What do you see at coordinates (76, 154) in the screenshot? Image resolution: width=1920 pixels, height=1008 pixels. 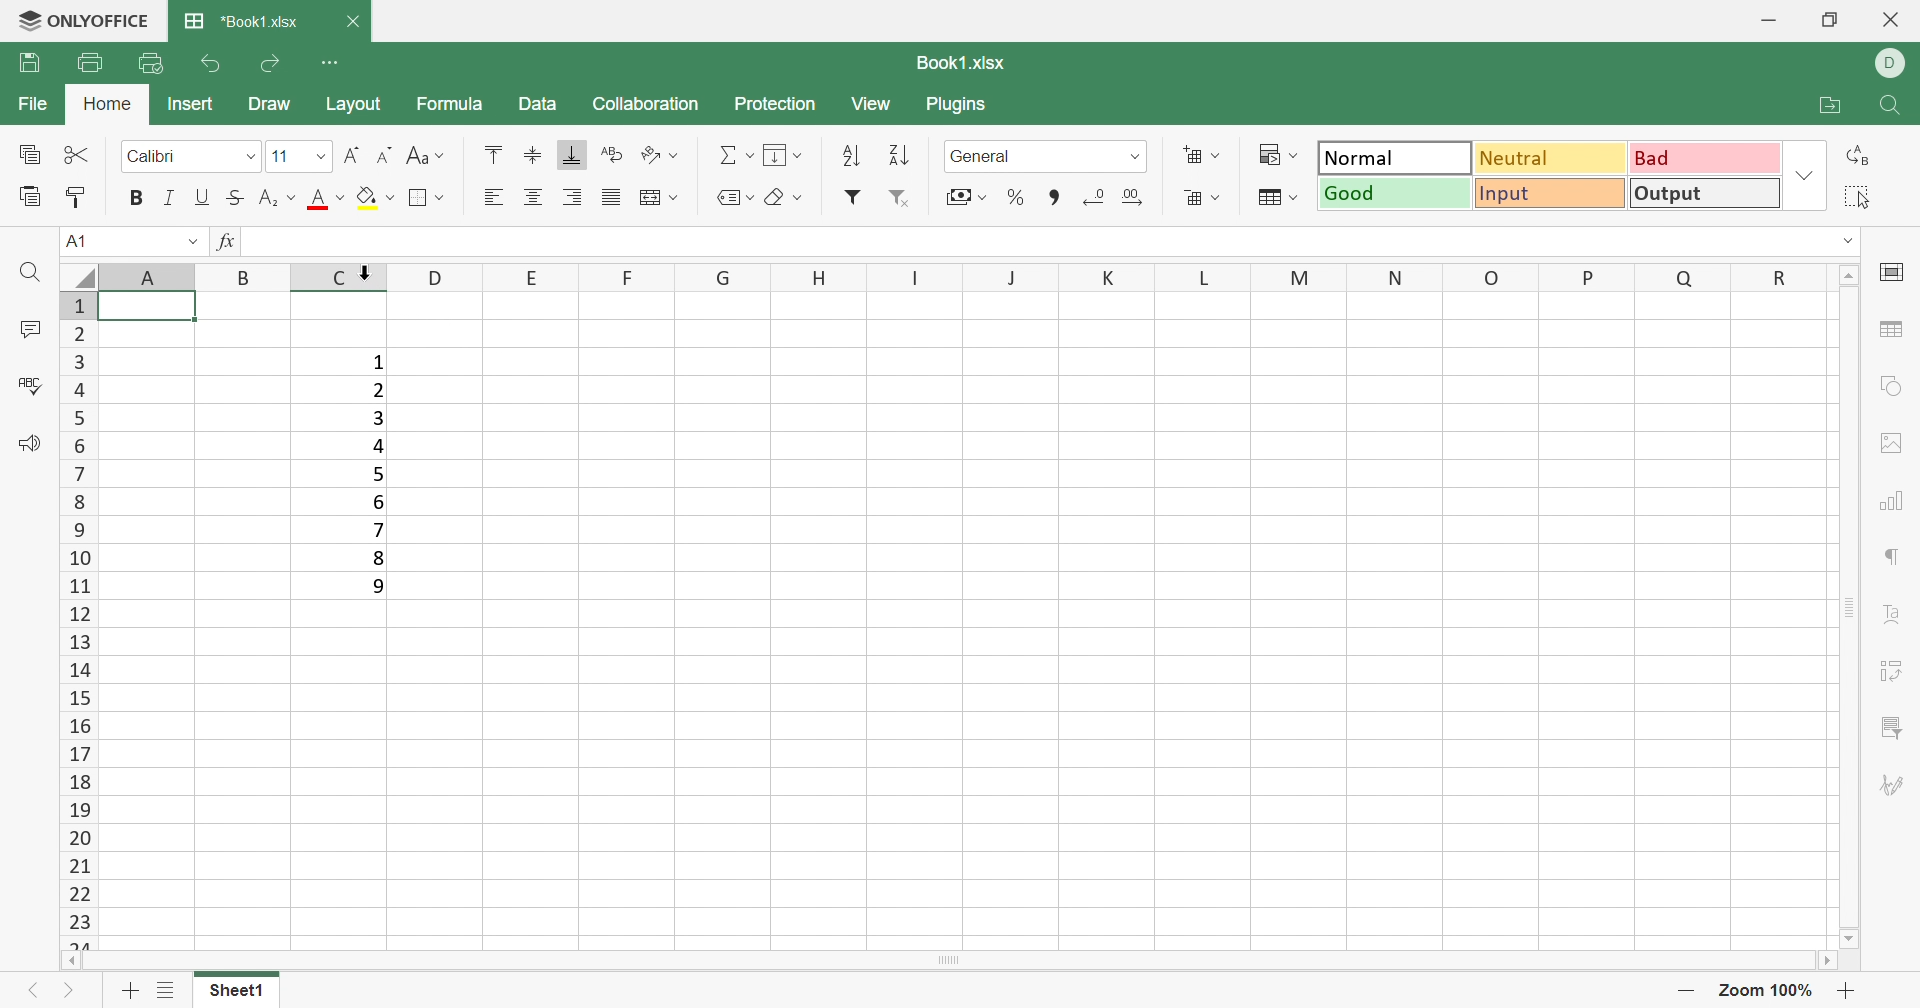 I see `Cut` at bounding box center [76, 154].